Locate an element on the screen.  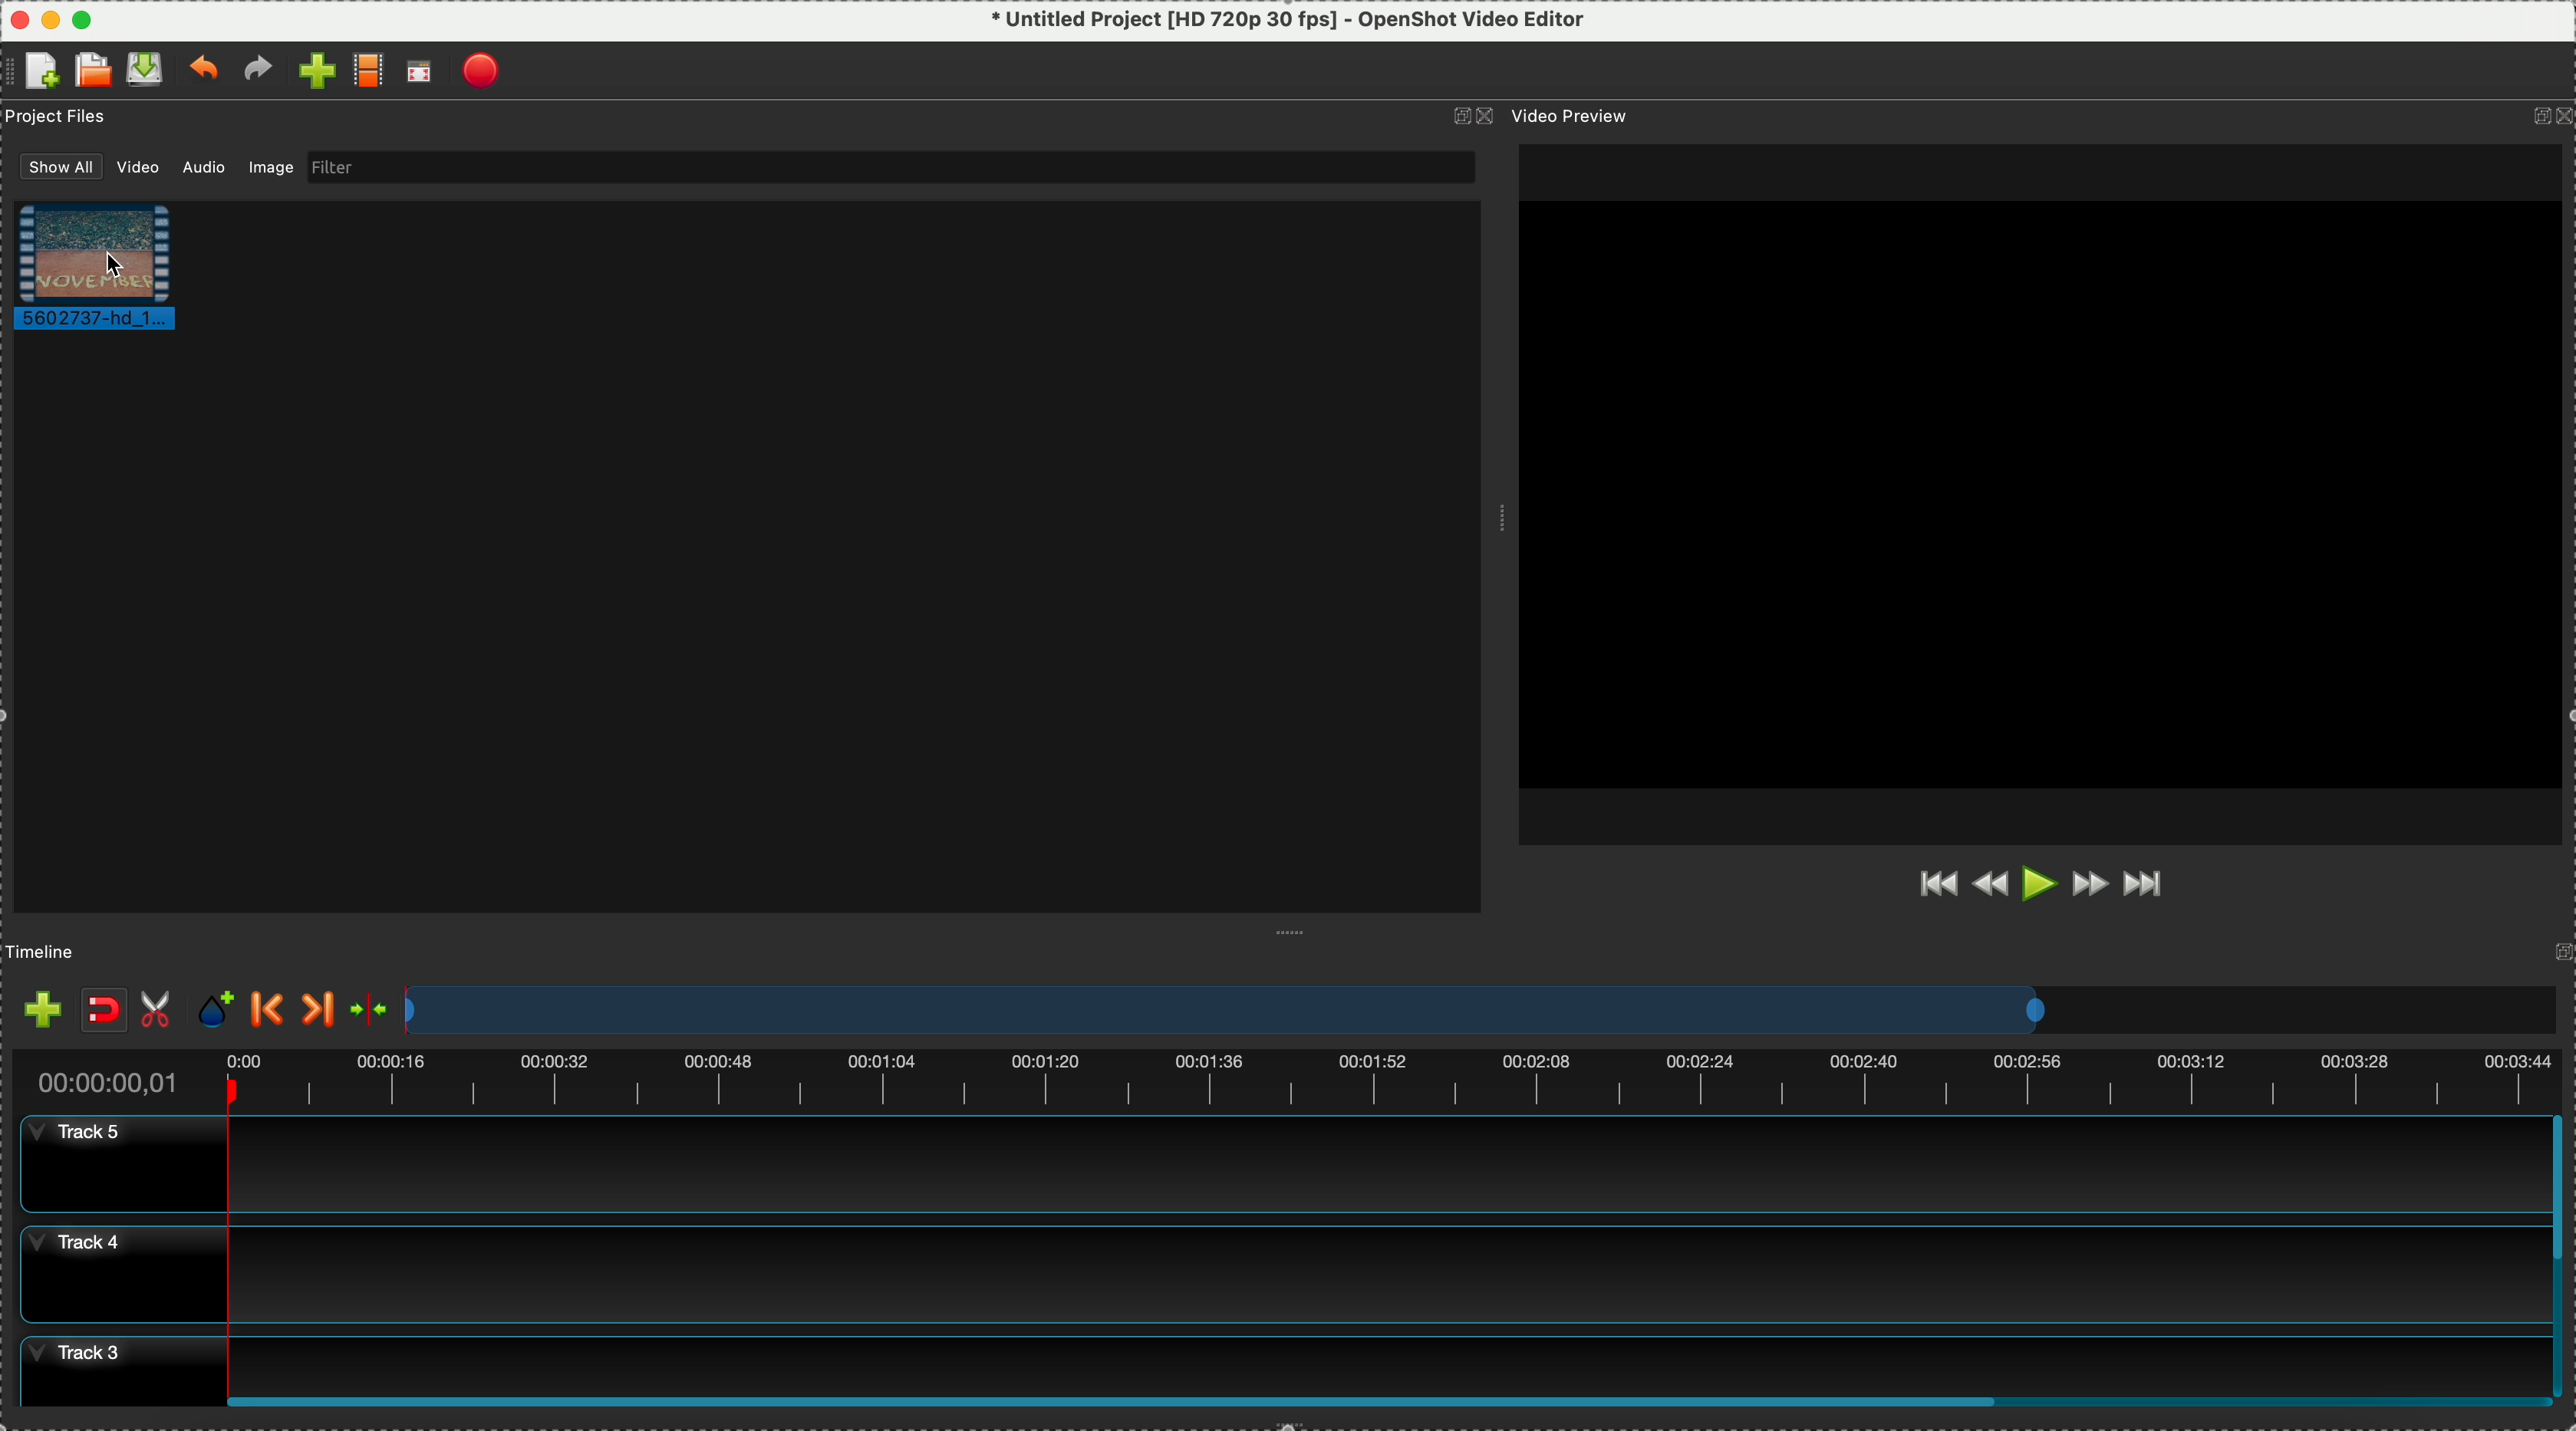
rewind is located at coordinates (1990, 888).